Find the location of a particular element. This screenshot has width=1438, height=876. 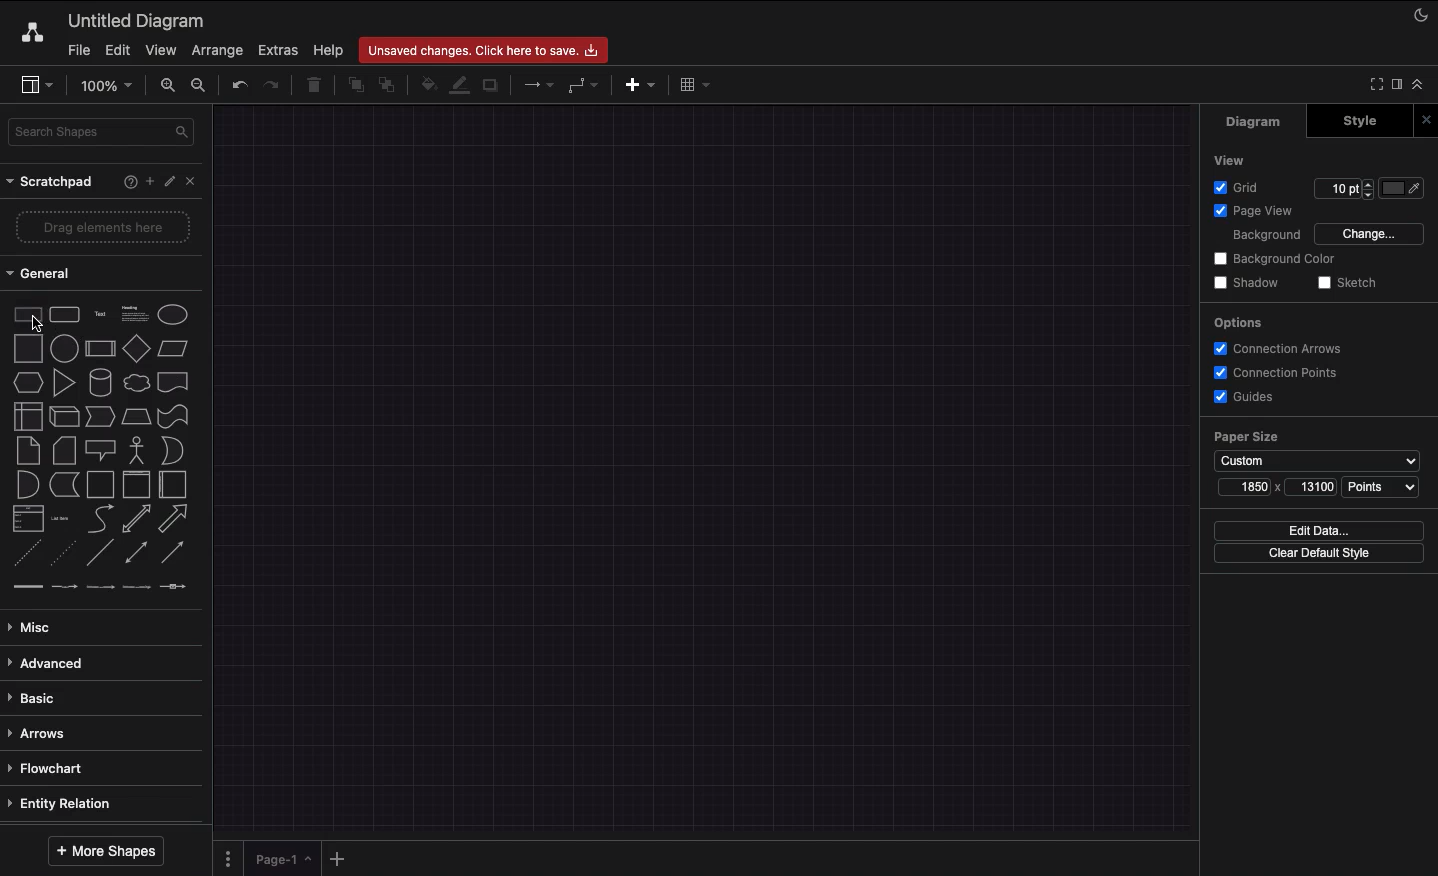

Zoom is located at coordinates (108, 88).